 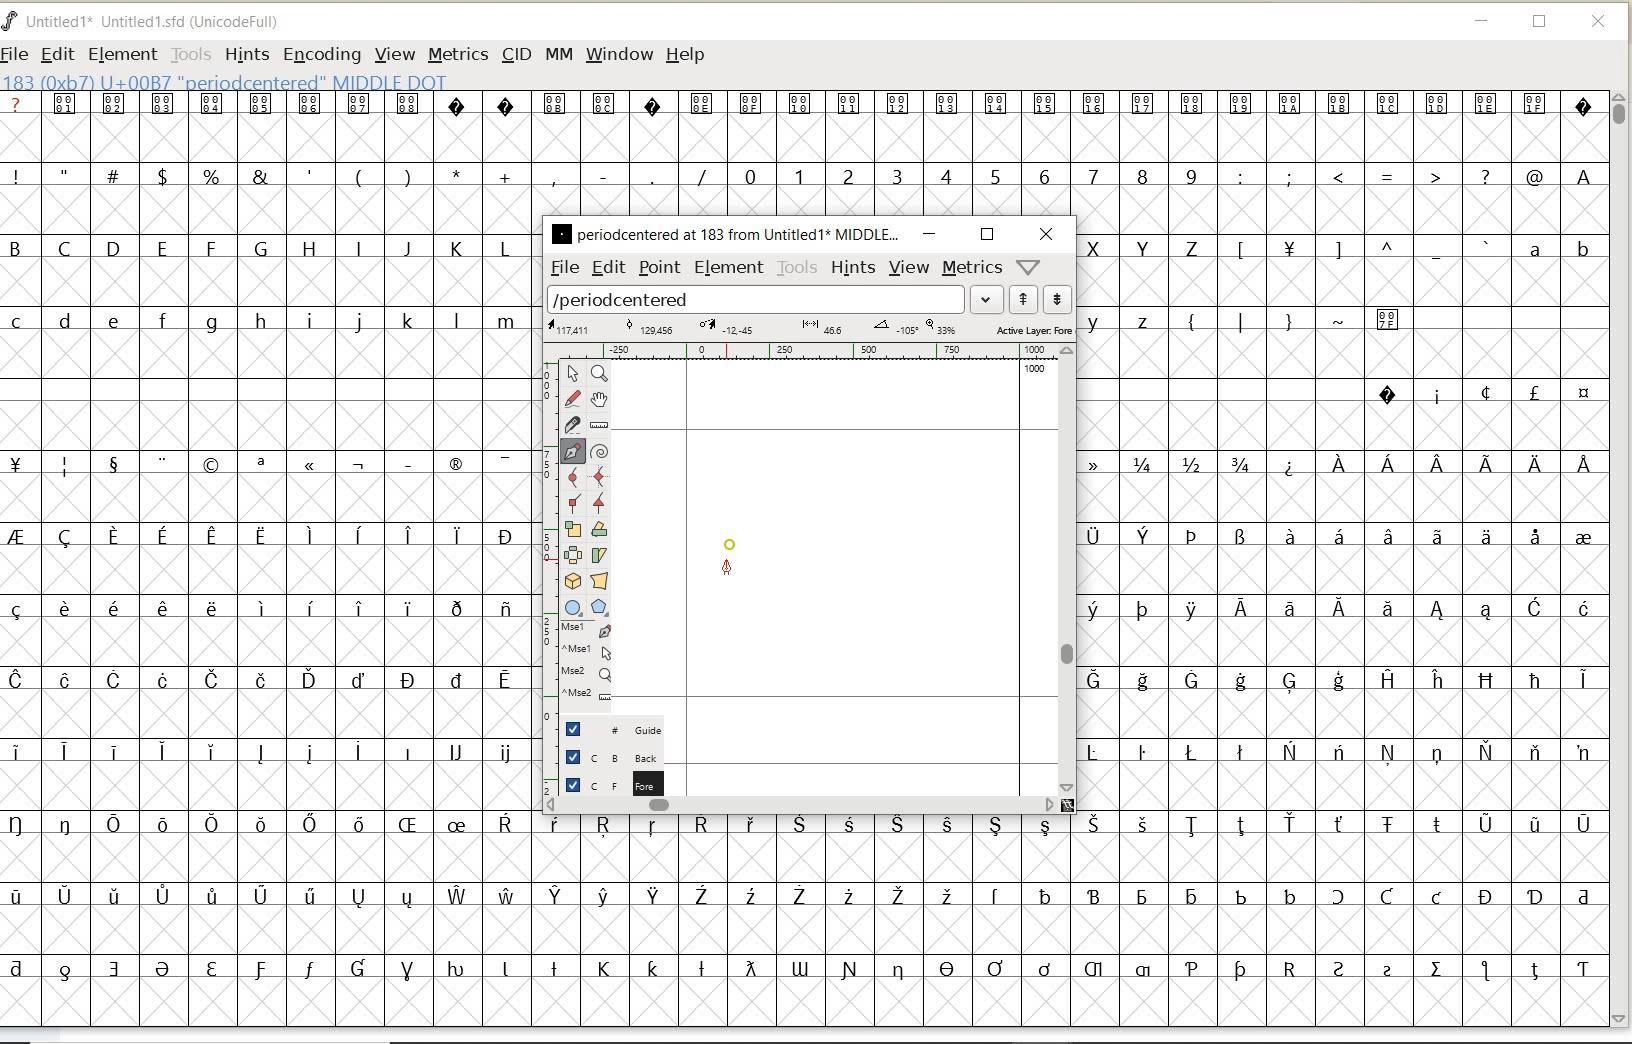 I want to click on load word list, so click(x=757, y=300).